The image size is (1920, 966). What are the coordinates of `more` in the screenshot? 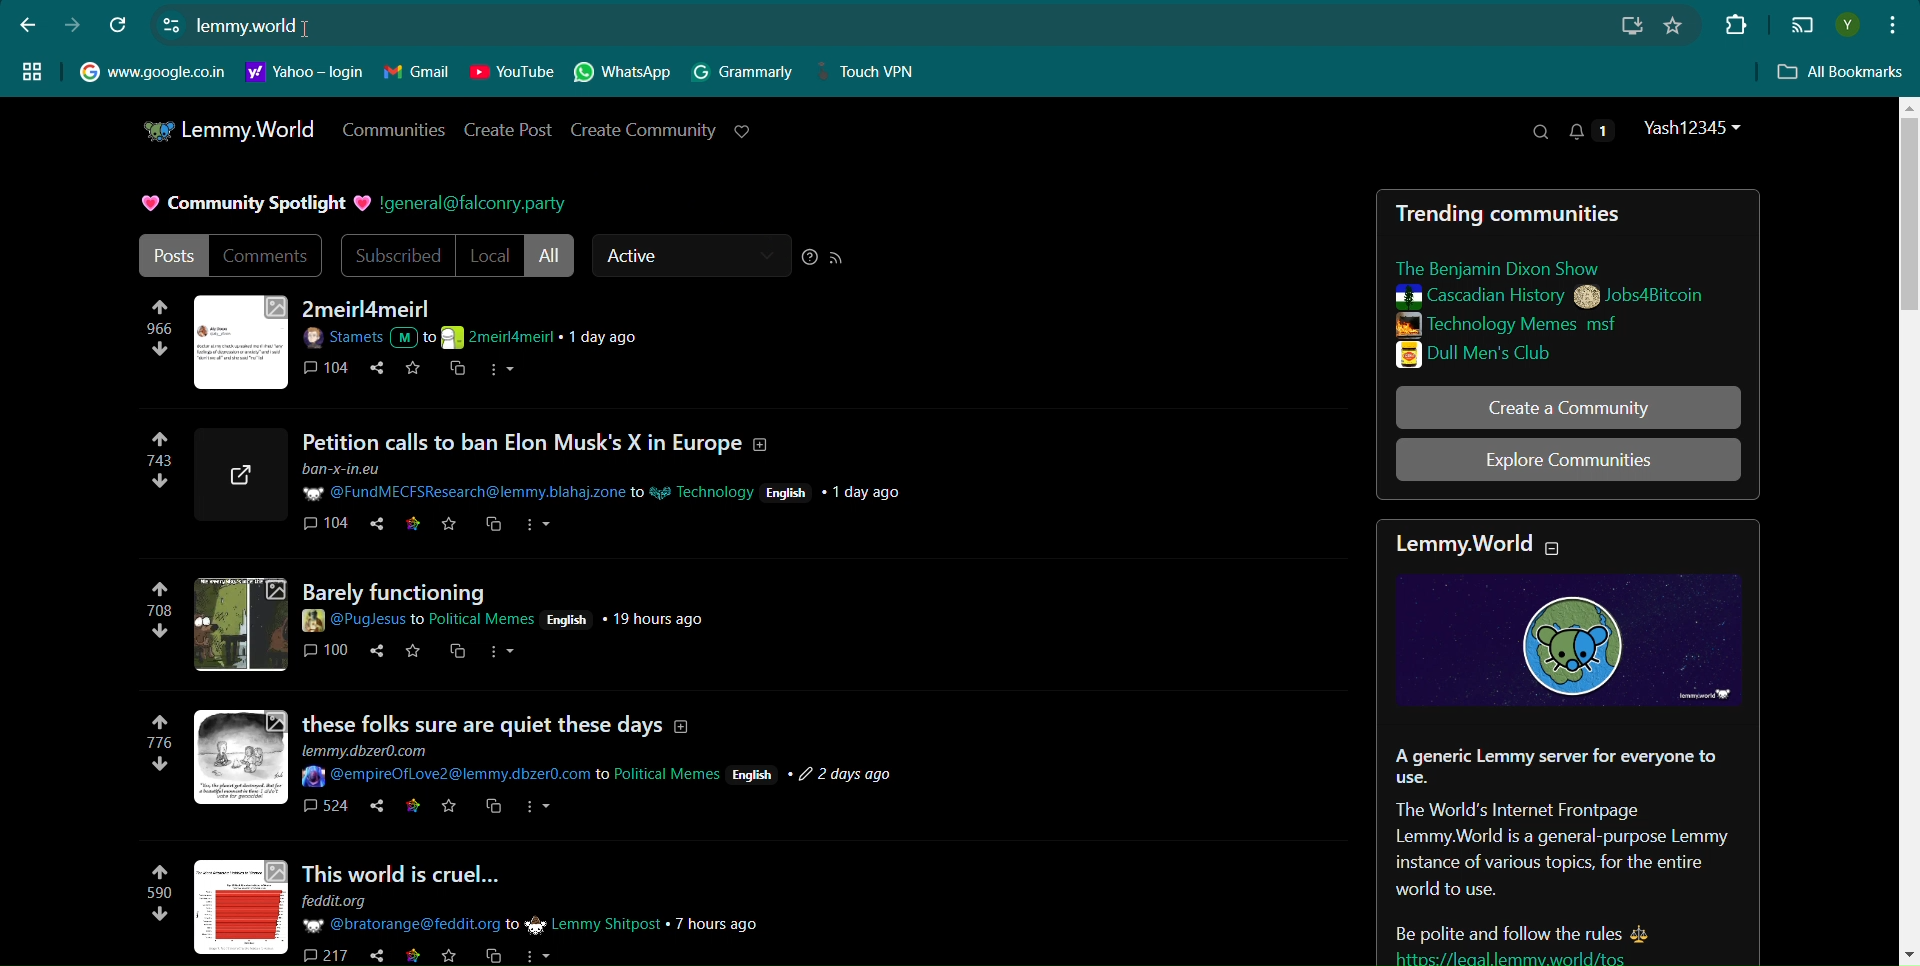 It's located at (539, 954).